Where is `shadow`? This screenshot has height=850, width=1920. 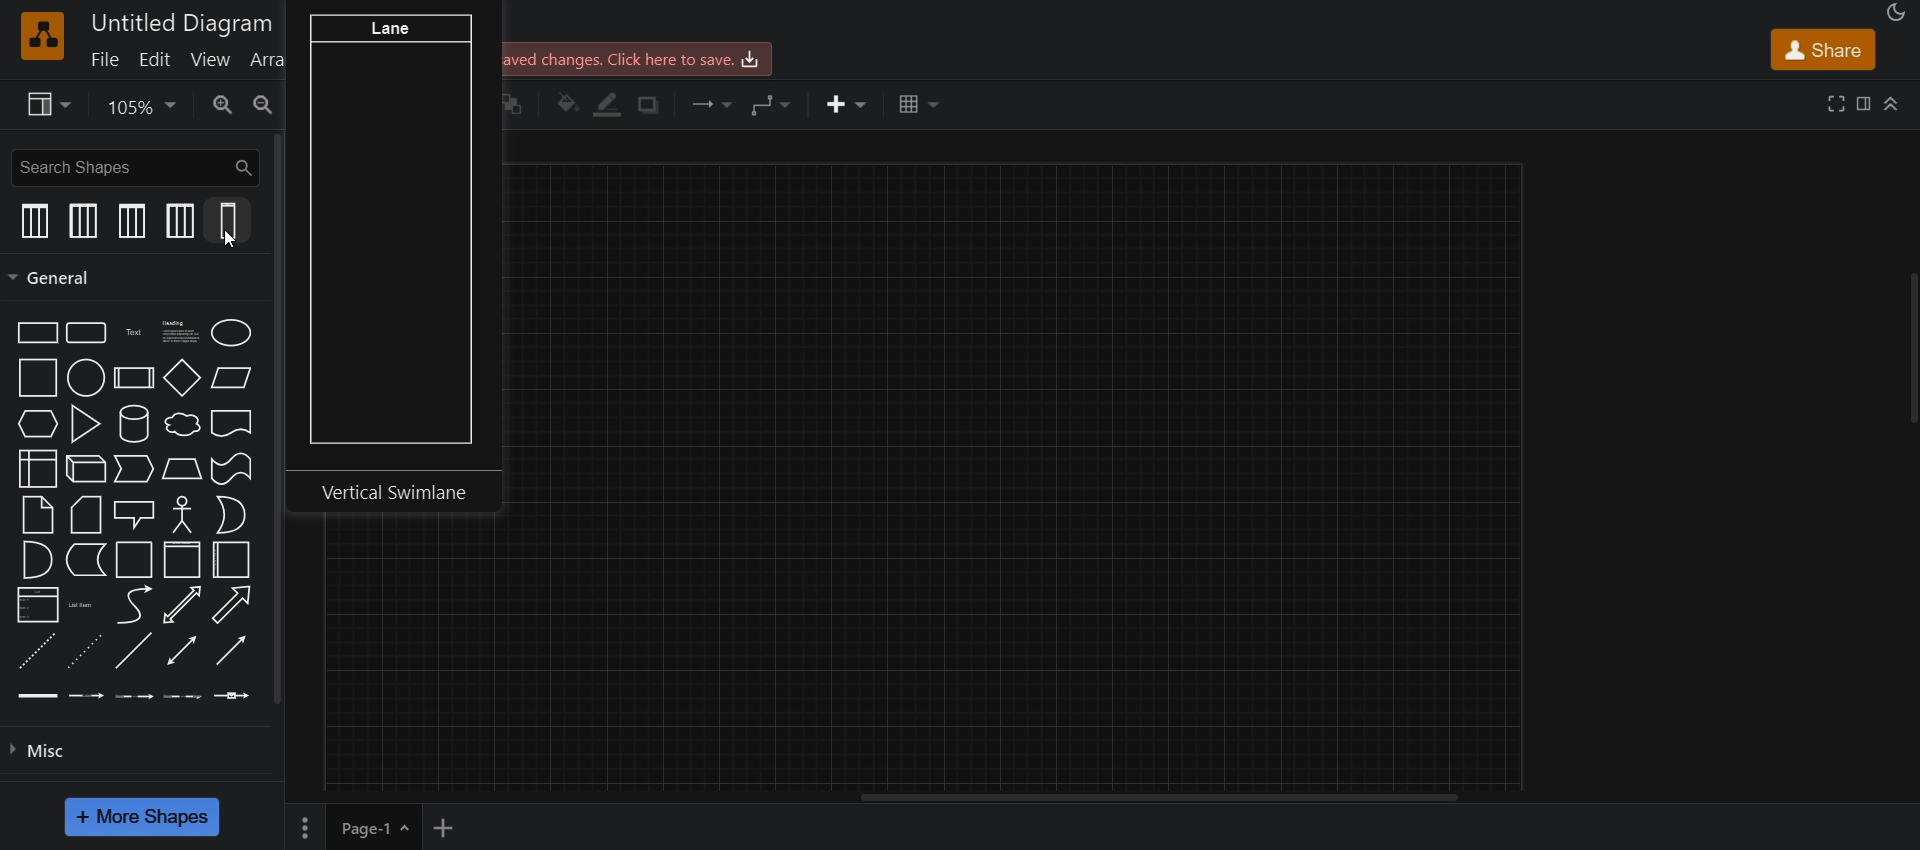
shadow is located at coordinates (656, 106).